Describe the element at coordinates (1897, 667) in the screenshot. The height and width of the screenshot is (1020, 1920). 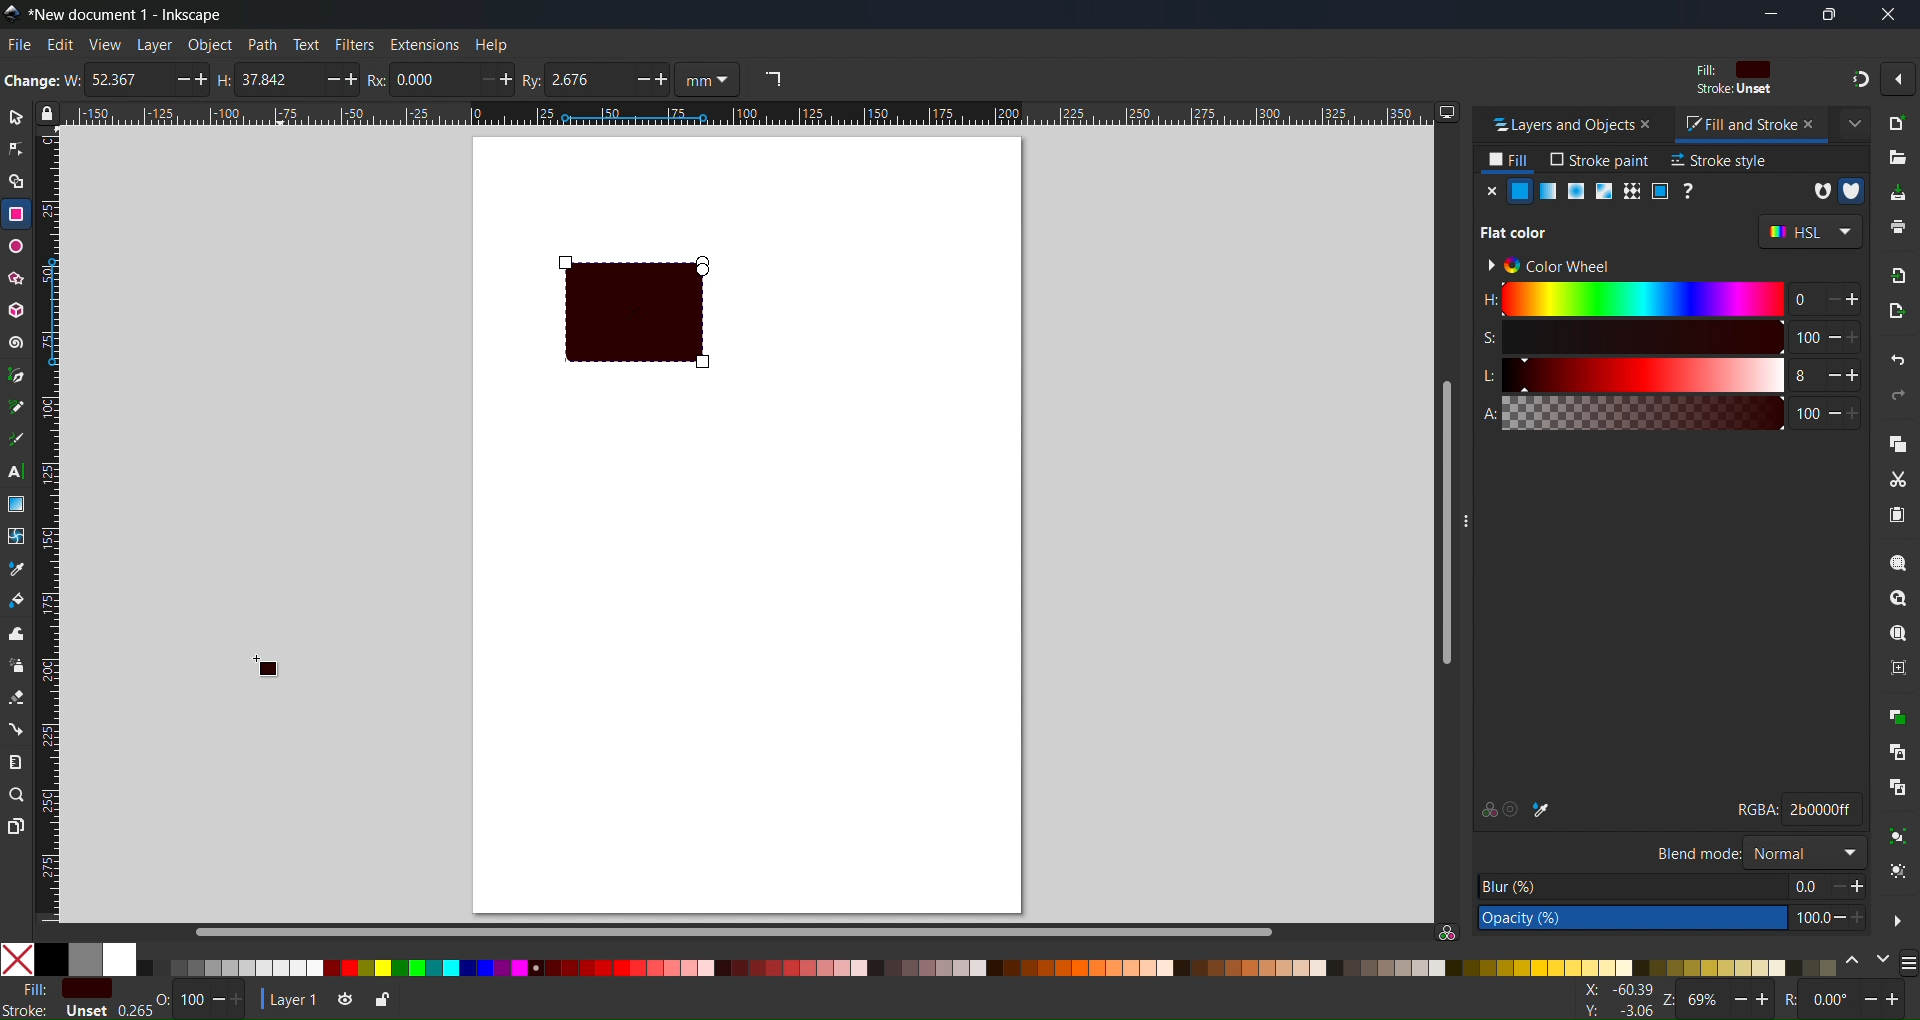
I see `Zoom center page` at that location.